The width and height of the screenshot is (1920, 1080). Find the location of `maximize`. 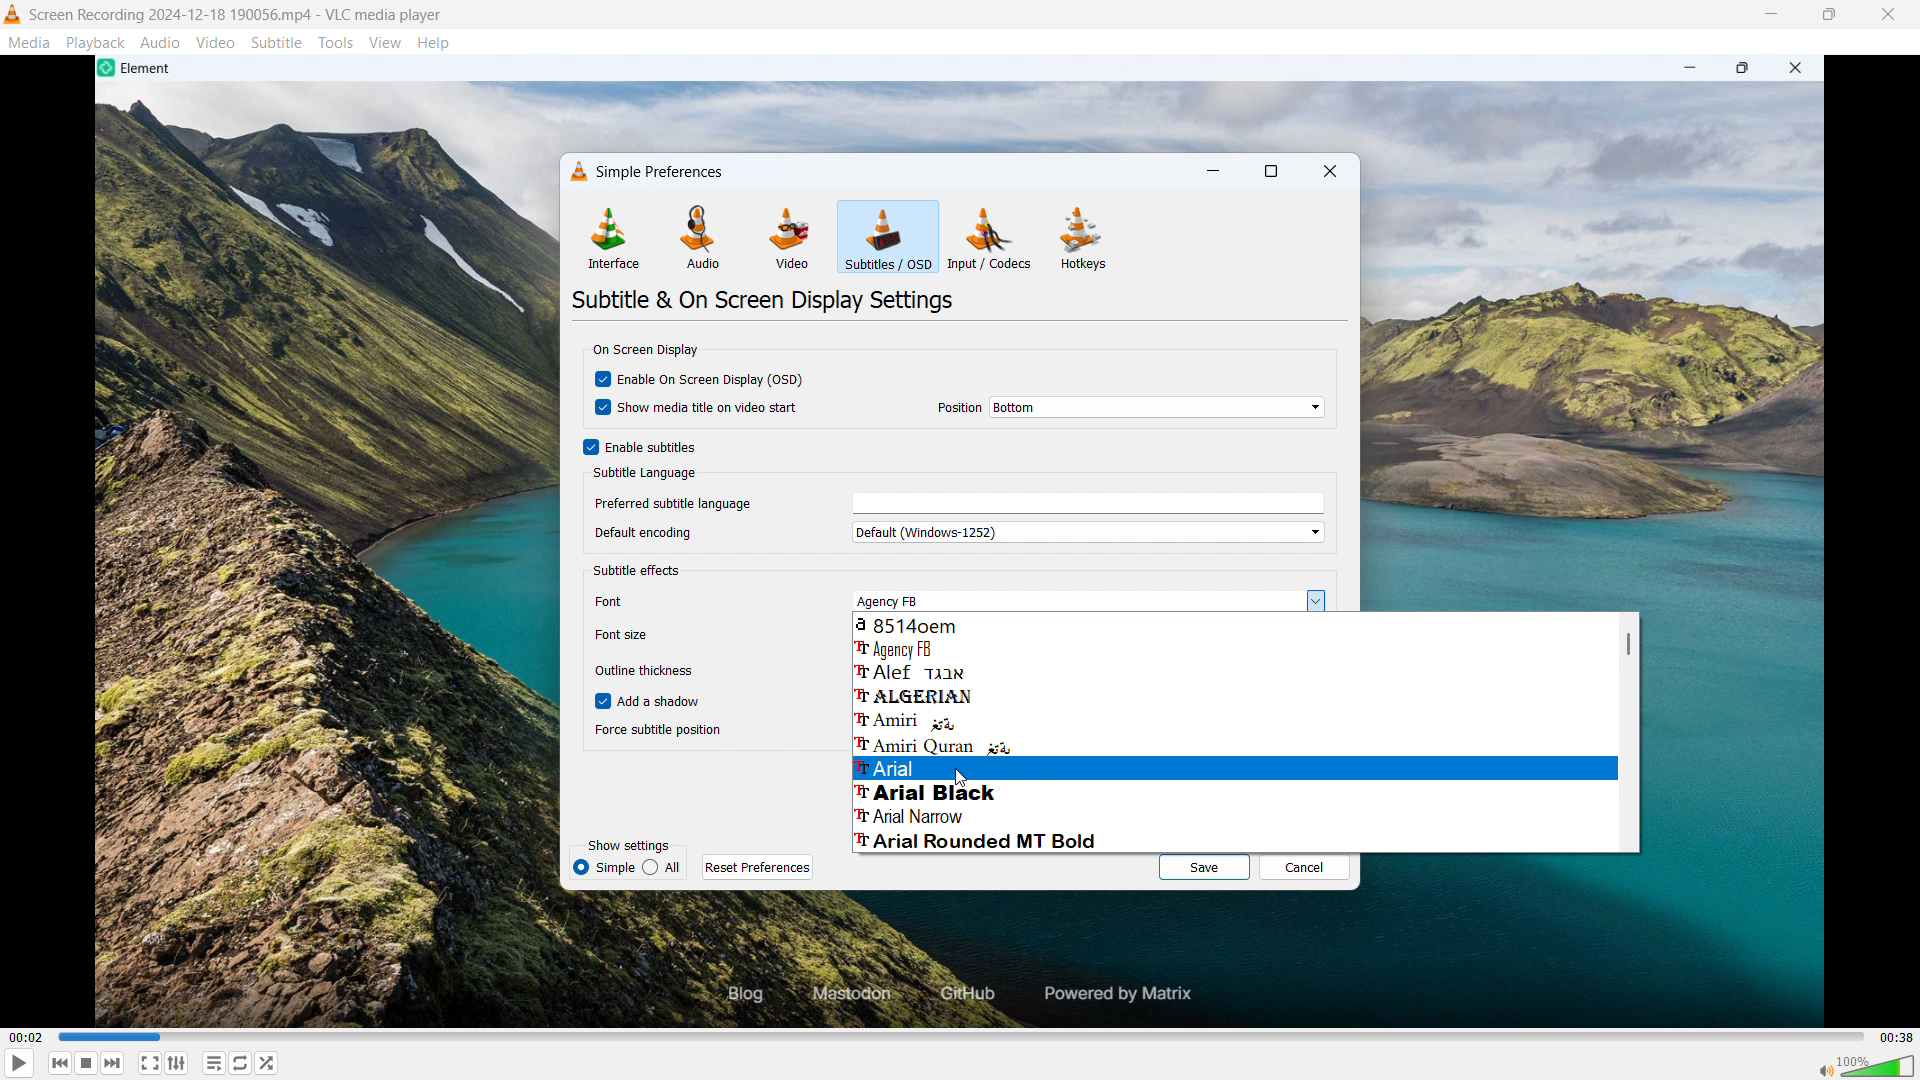

maximize is located at coordinates (1270, 173).